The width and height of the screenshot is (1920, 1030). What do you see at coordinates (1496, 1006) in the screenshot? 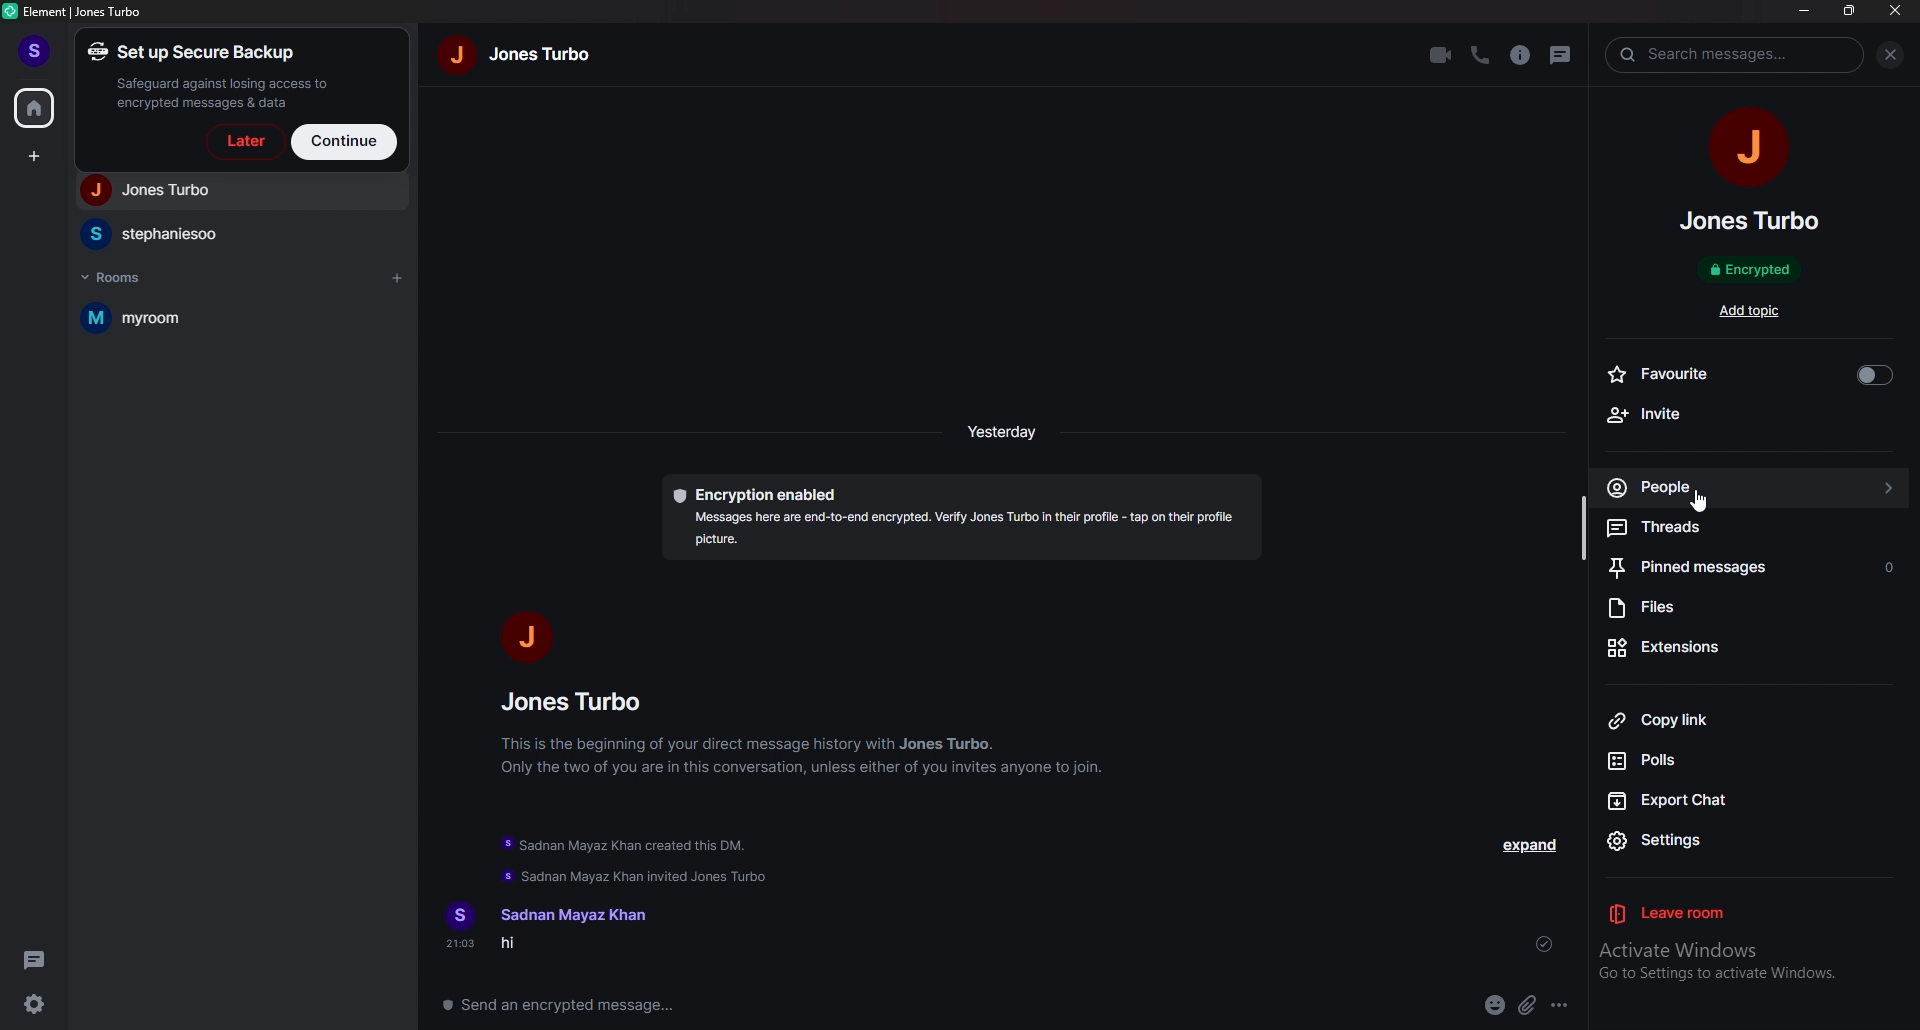
I see `emoji` at bounding box center [1496, 1006].